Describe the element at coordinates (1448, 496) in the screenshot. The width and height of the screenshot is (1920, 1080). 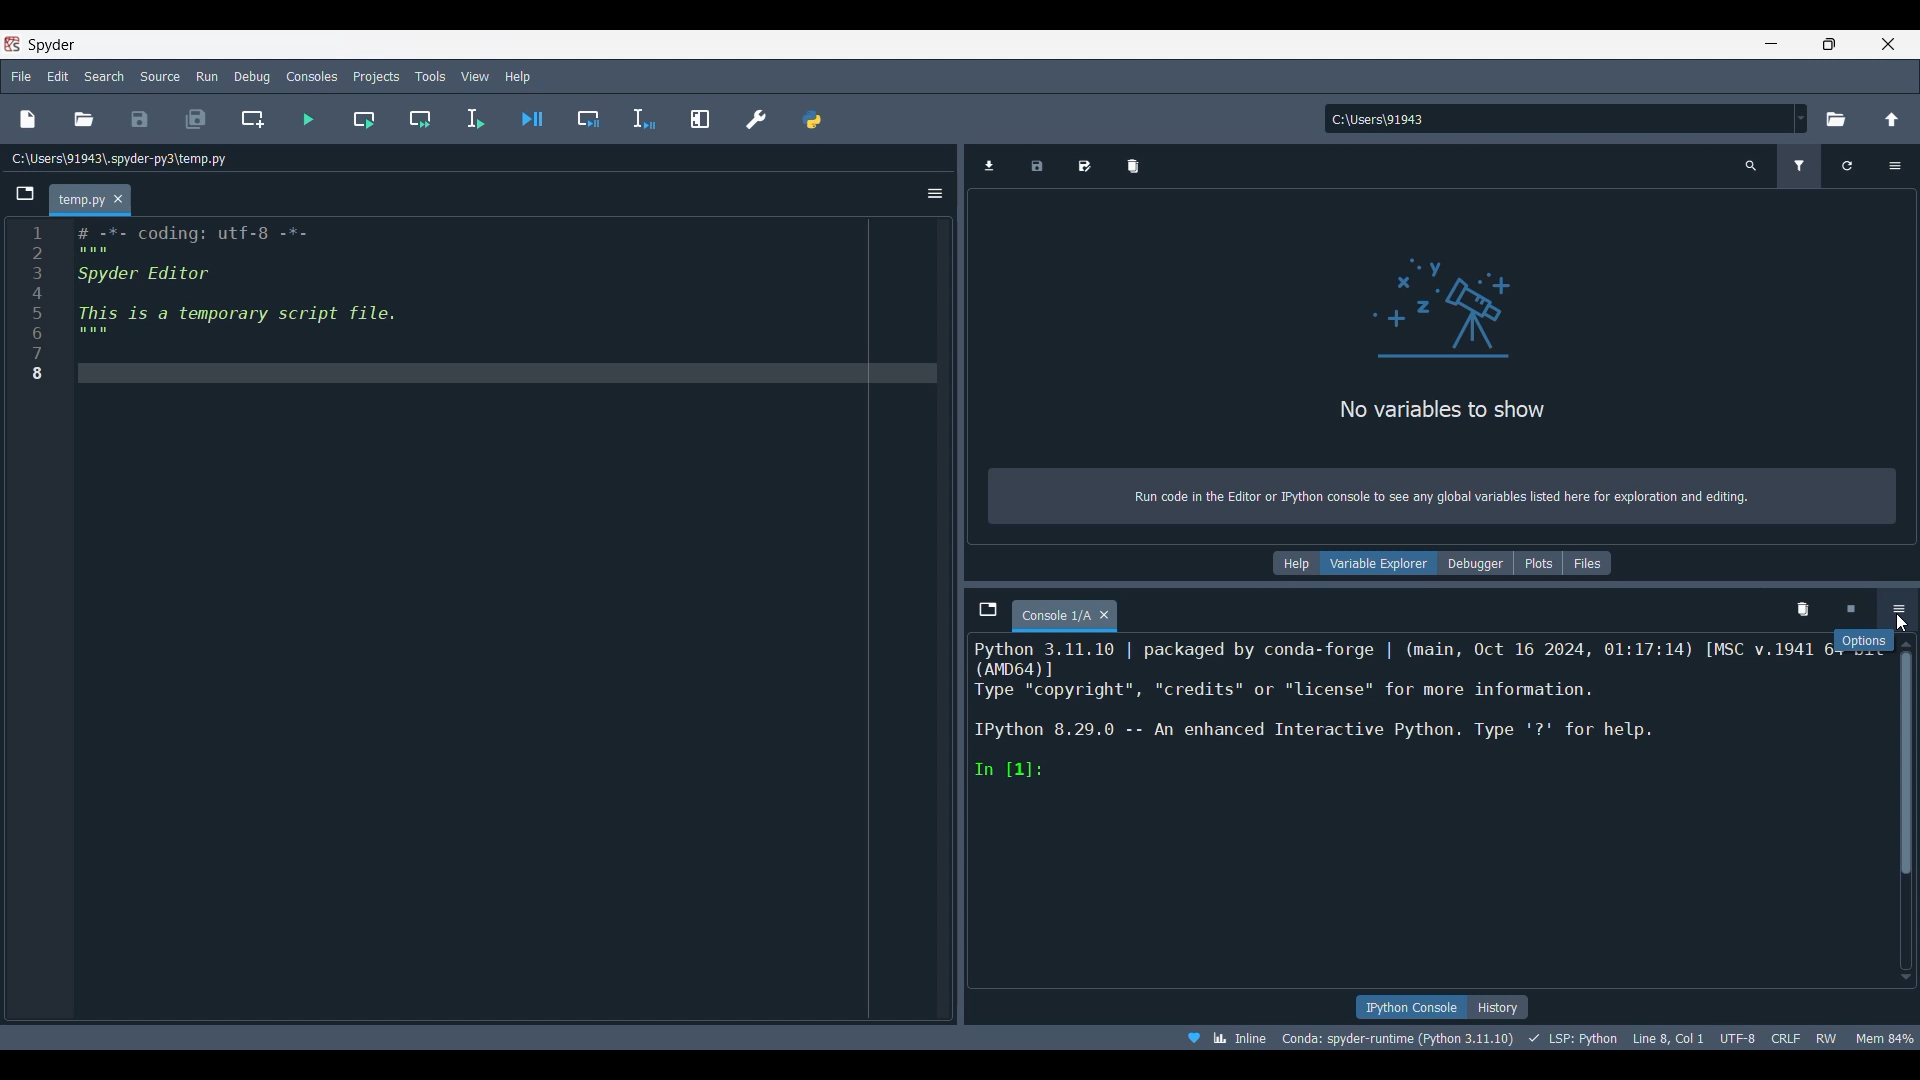
I see `Run code in the Editor or IPython console to see any global variables listed here for exploration and editing.` at that location.